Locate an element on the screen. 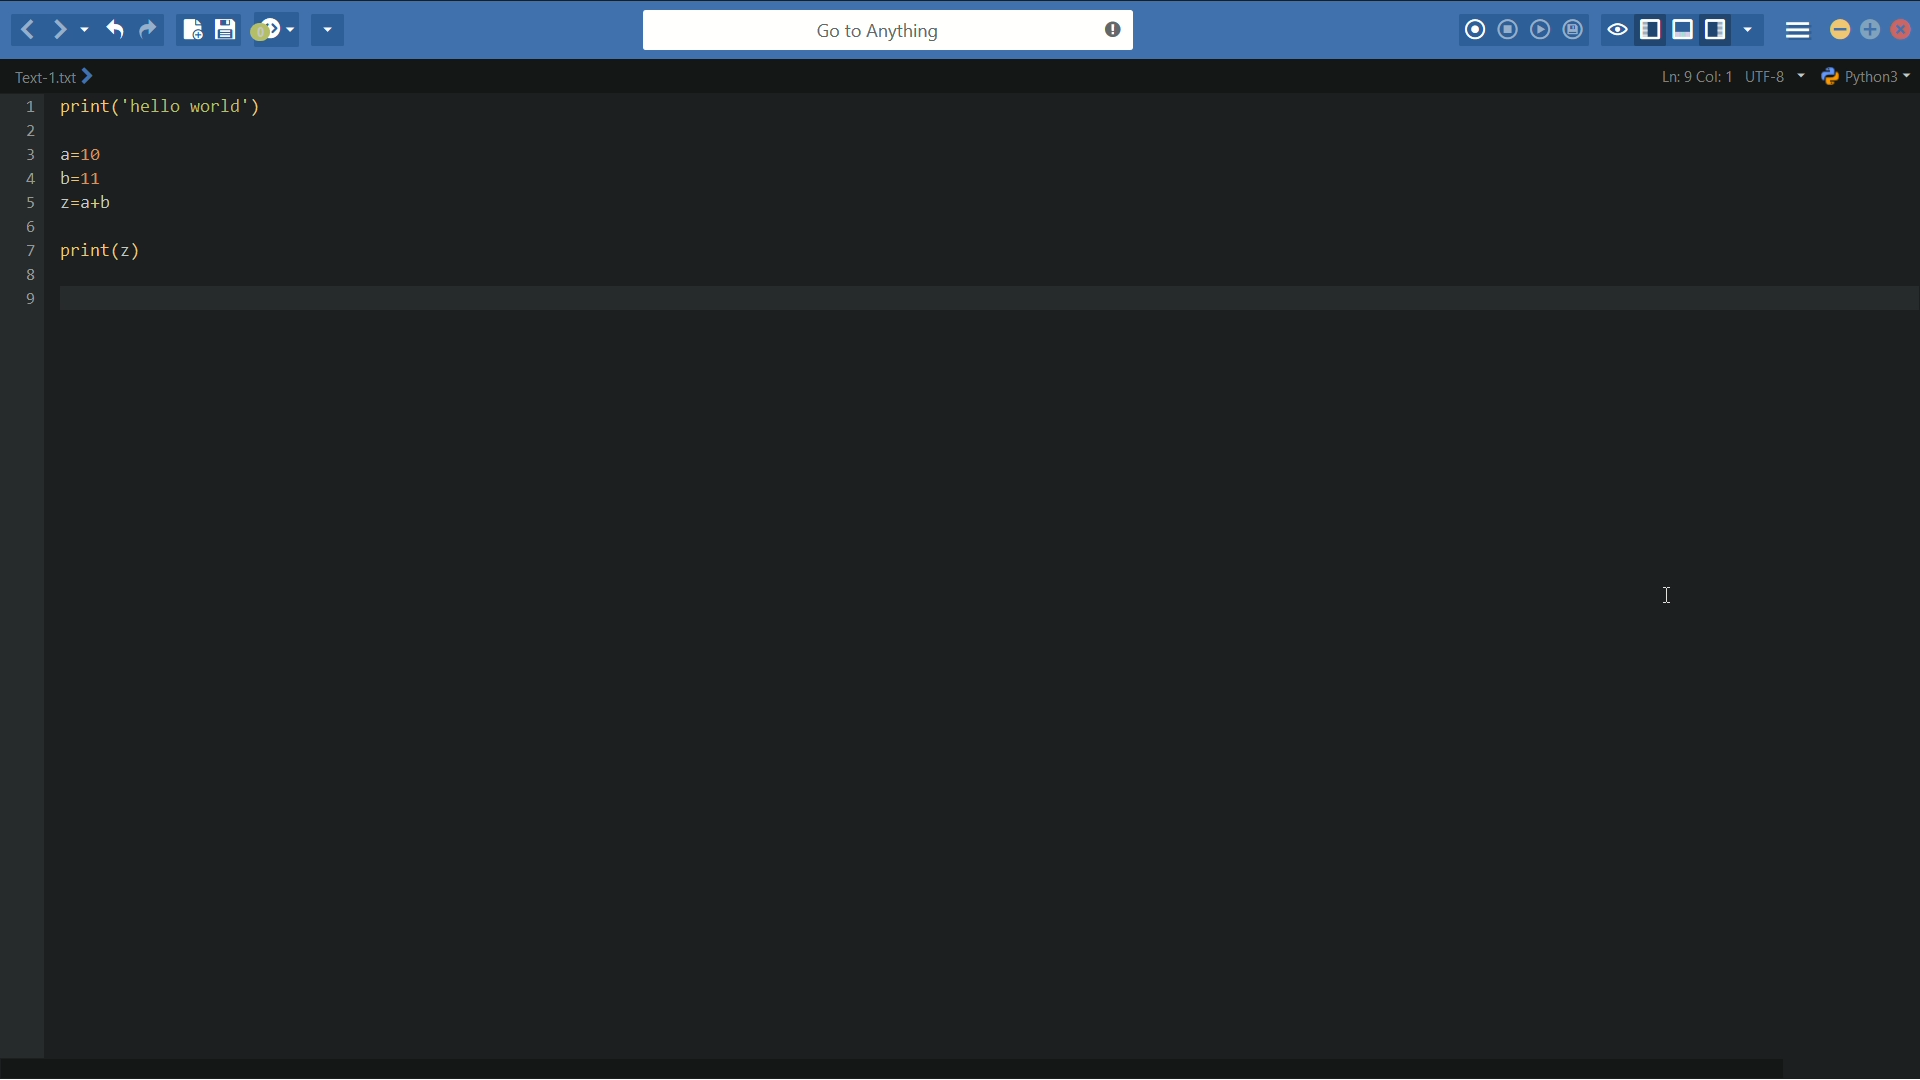 Image resolution: width=1920 pixels, height=1080 pixels. show specific tab/bar is located at coordinates (1750, 32).